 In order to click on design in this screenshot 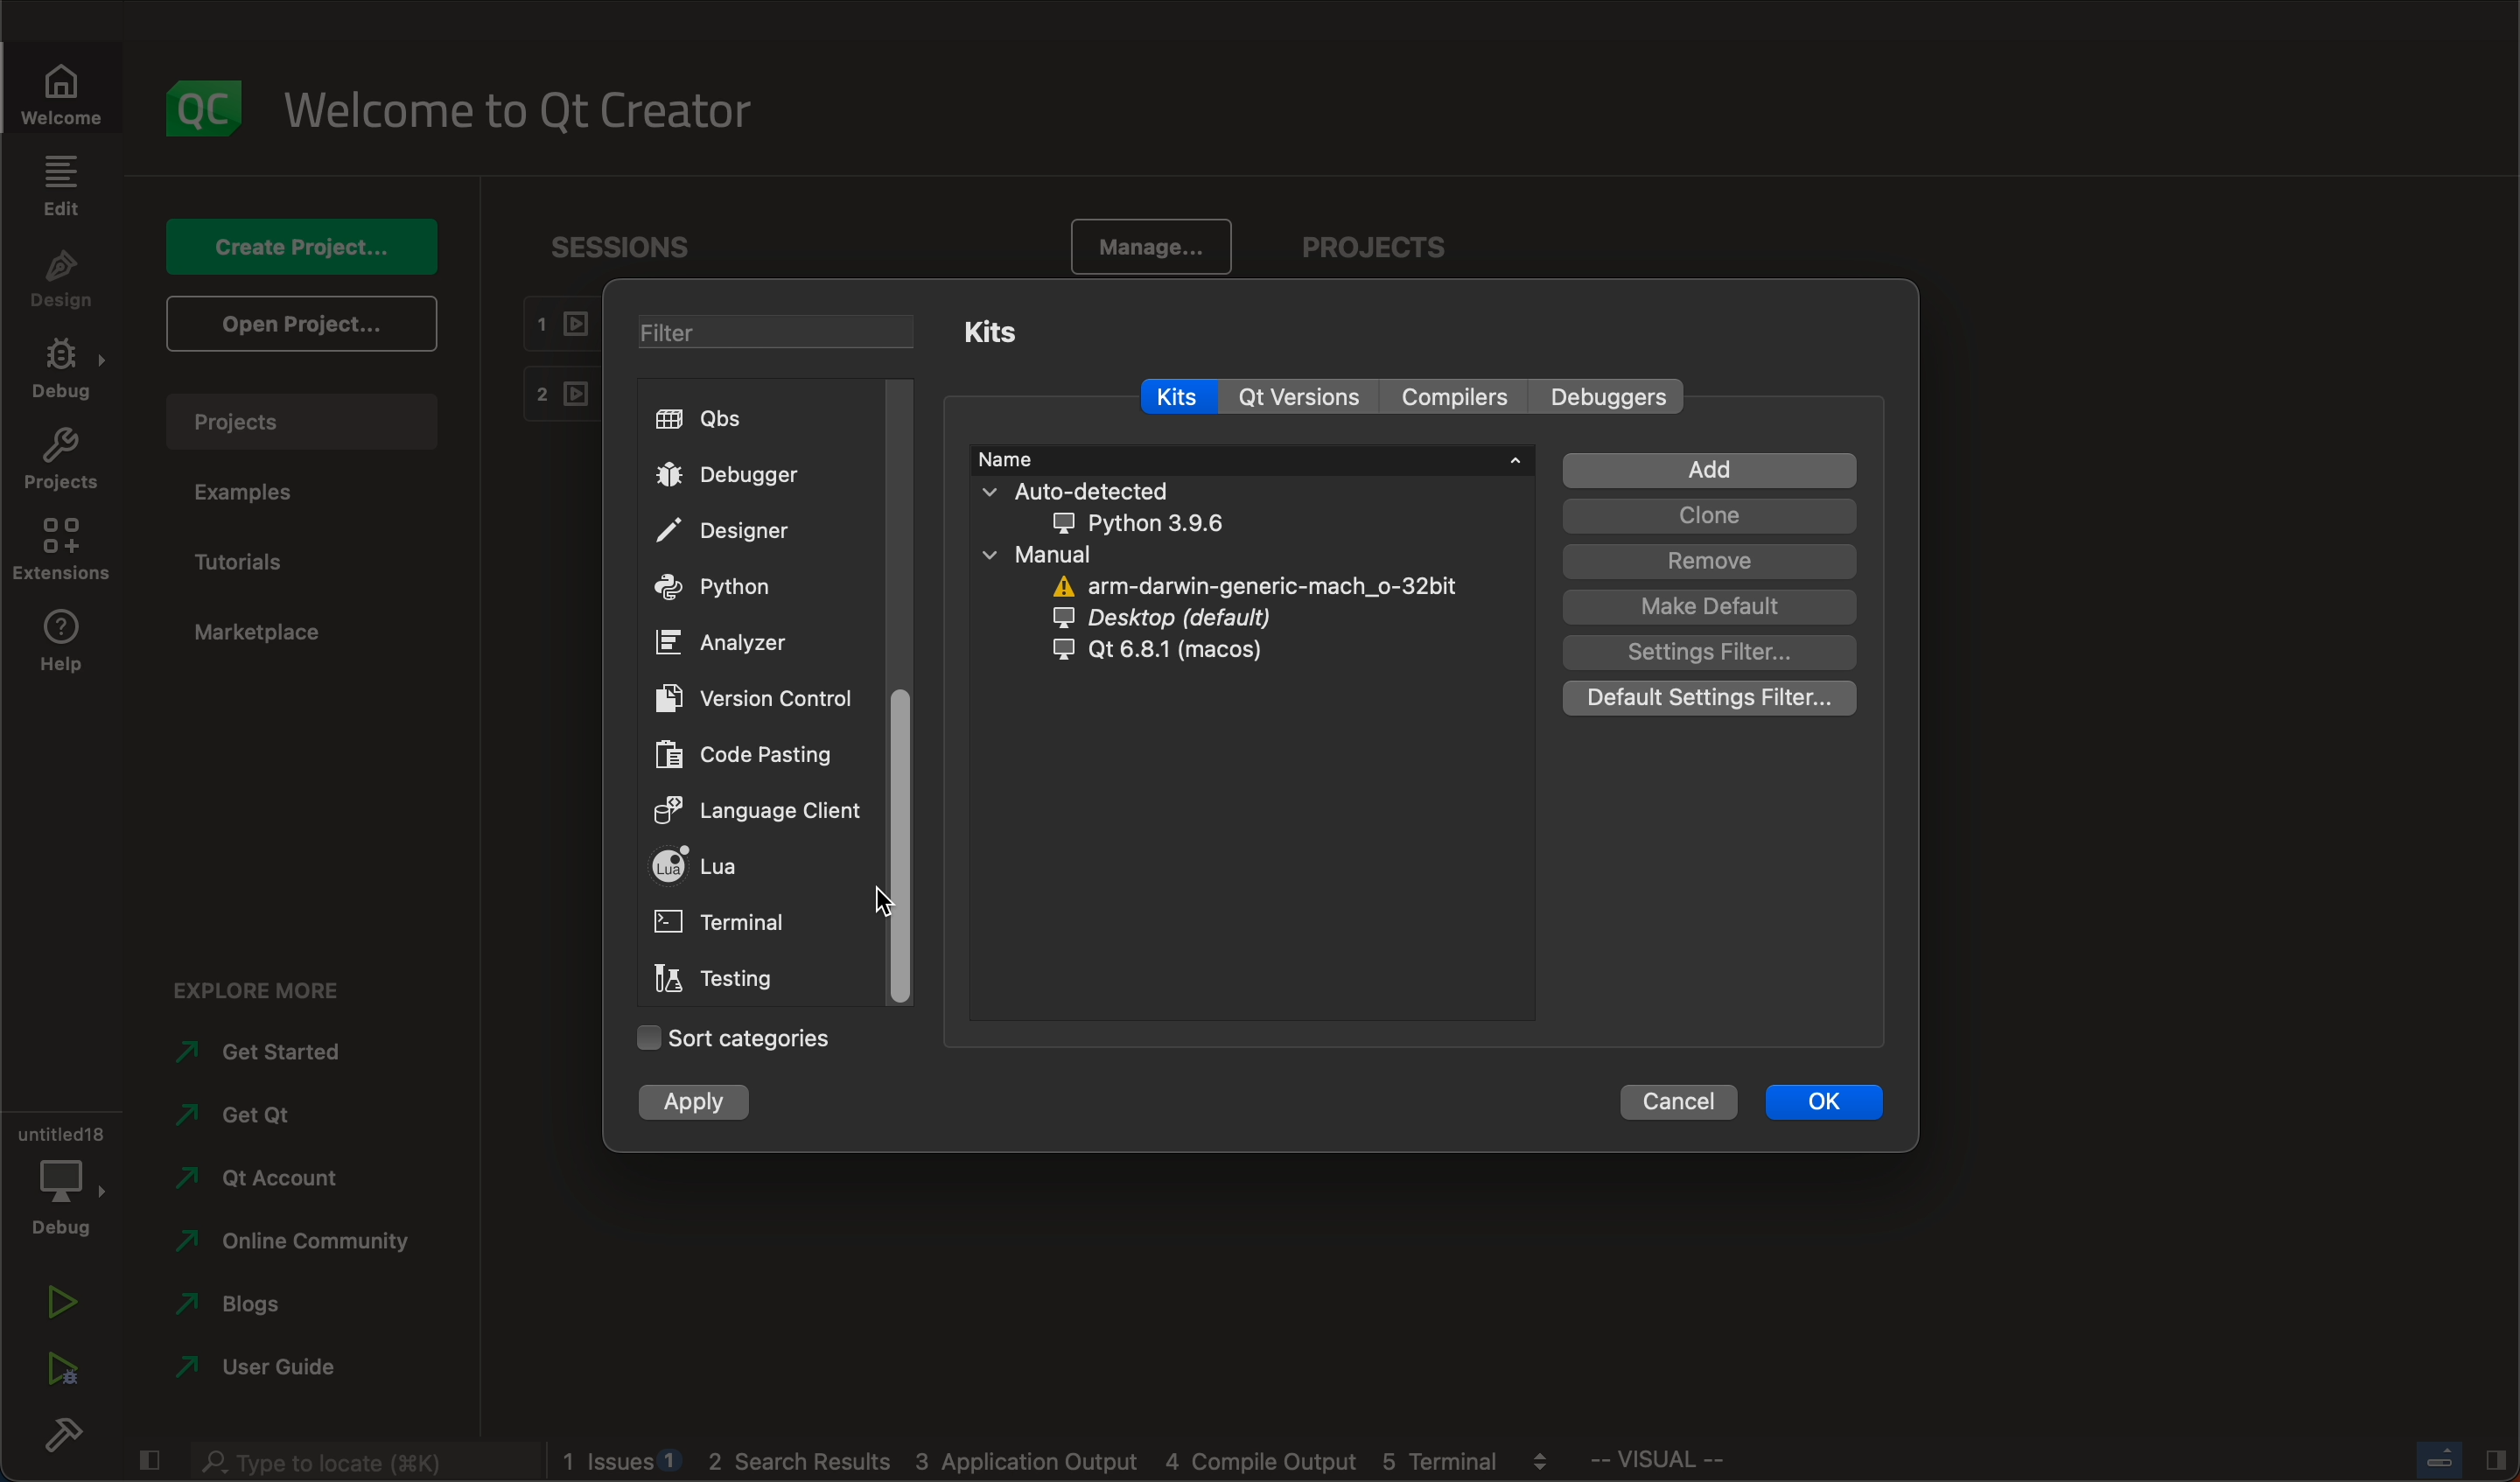, I will do `click(67, 279)`.